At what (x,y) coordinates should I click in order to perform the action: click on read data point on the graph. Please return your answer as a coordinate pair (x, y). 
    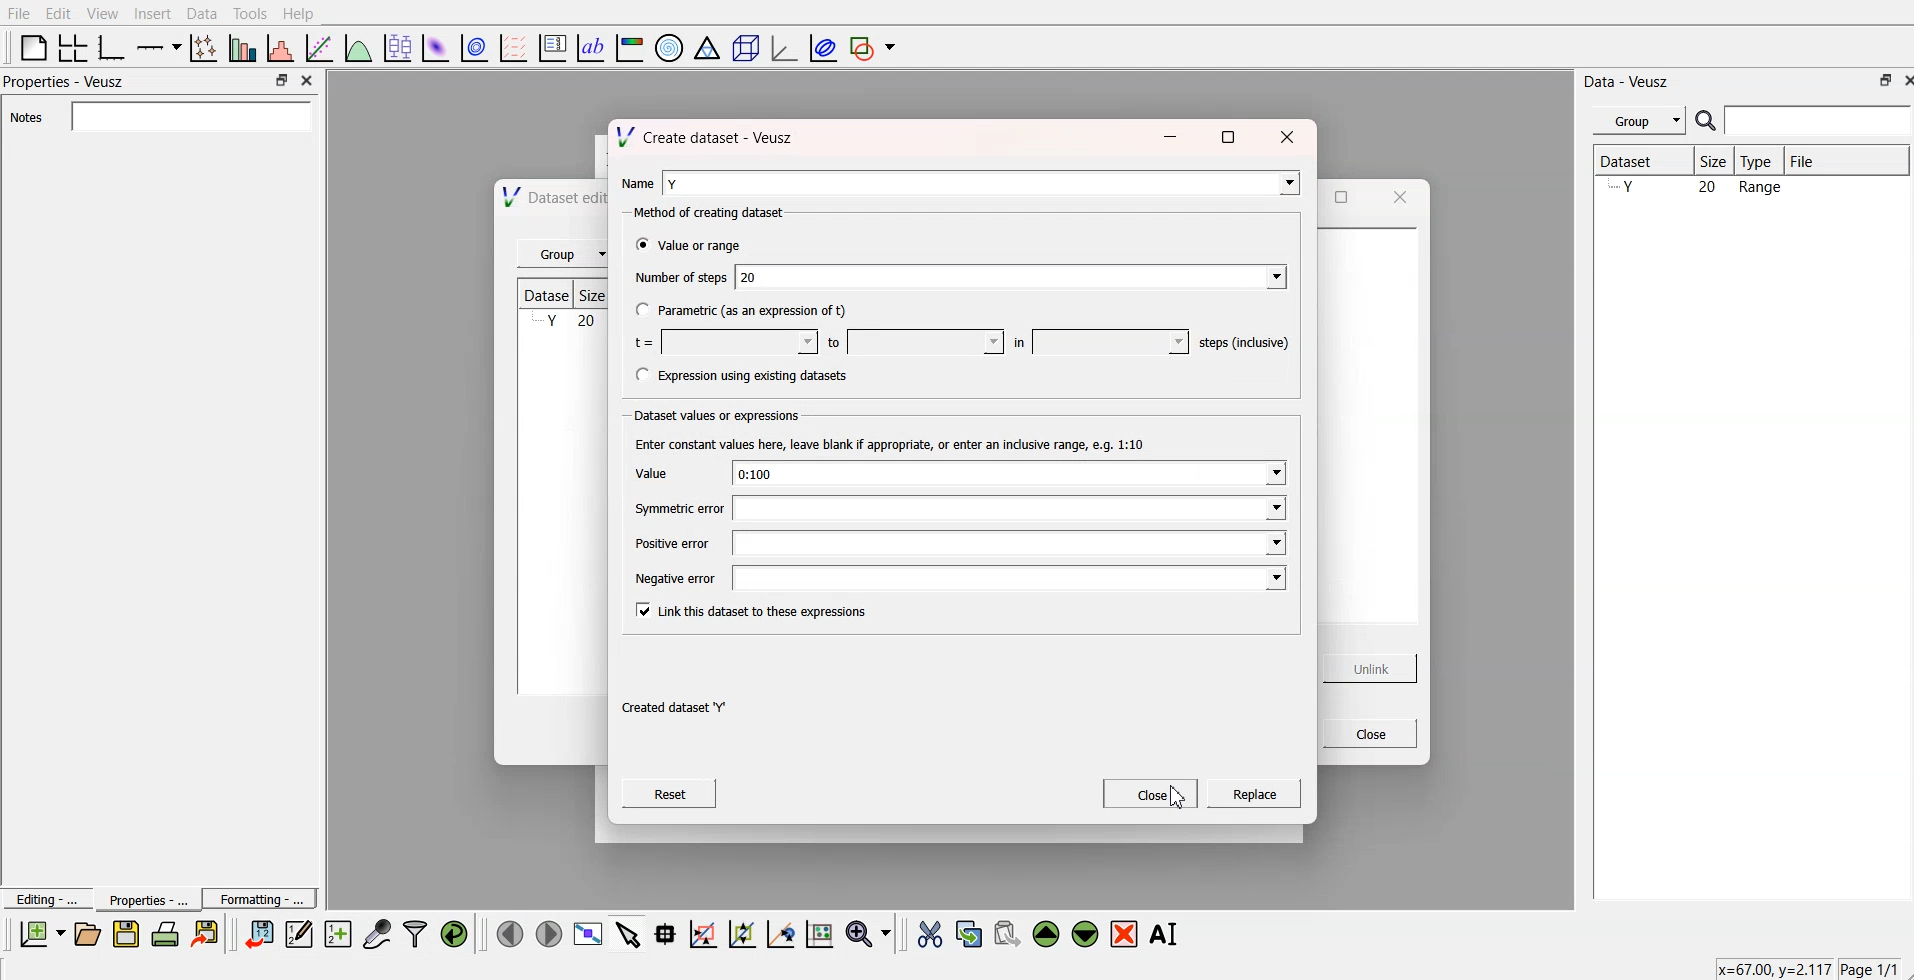
    Looking at the image, I should click on (667, 933).